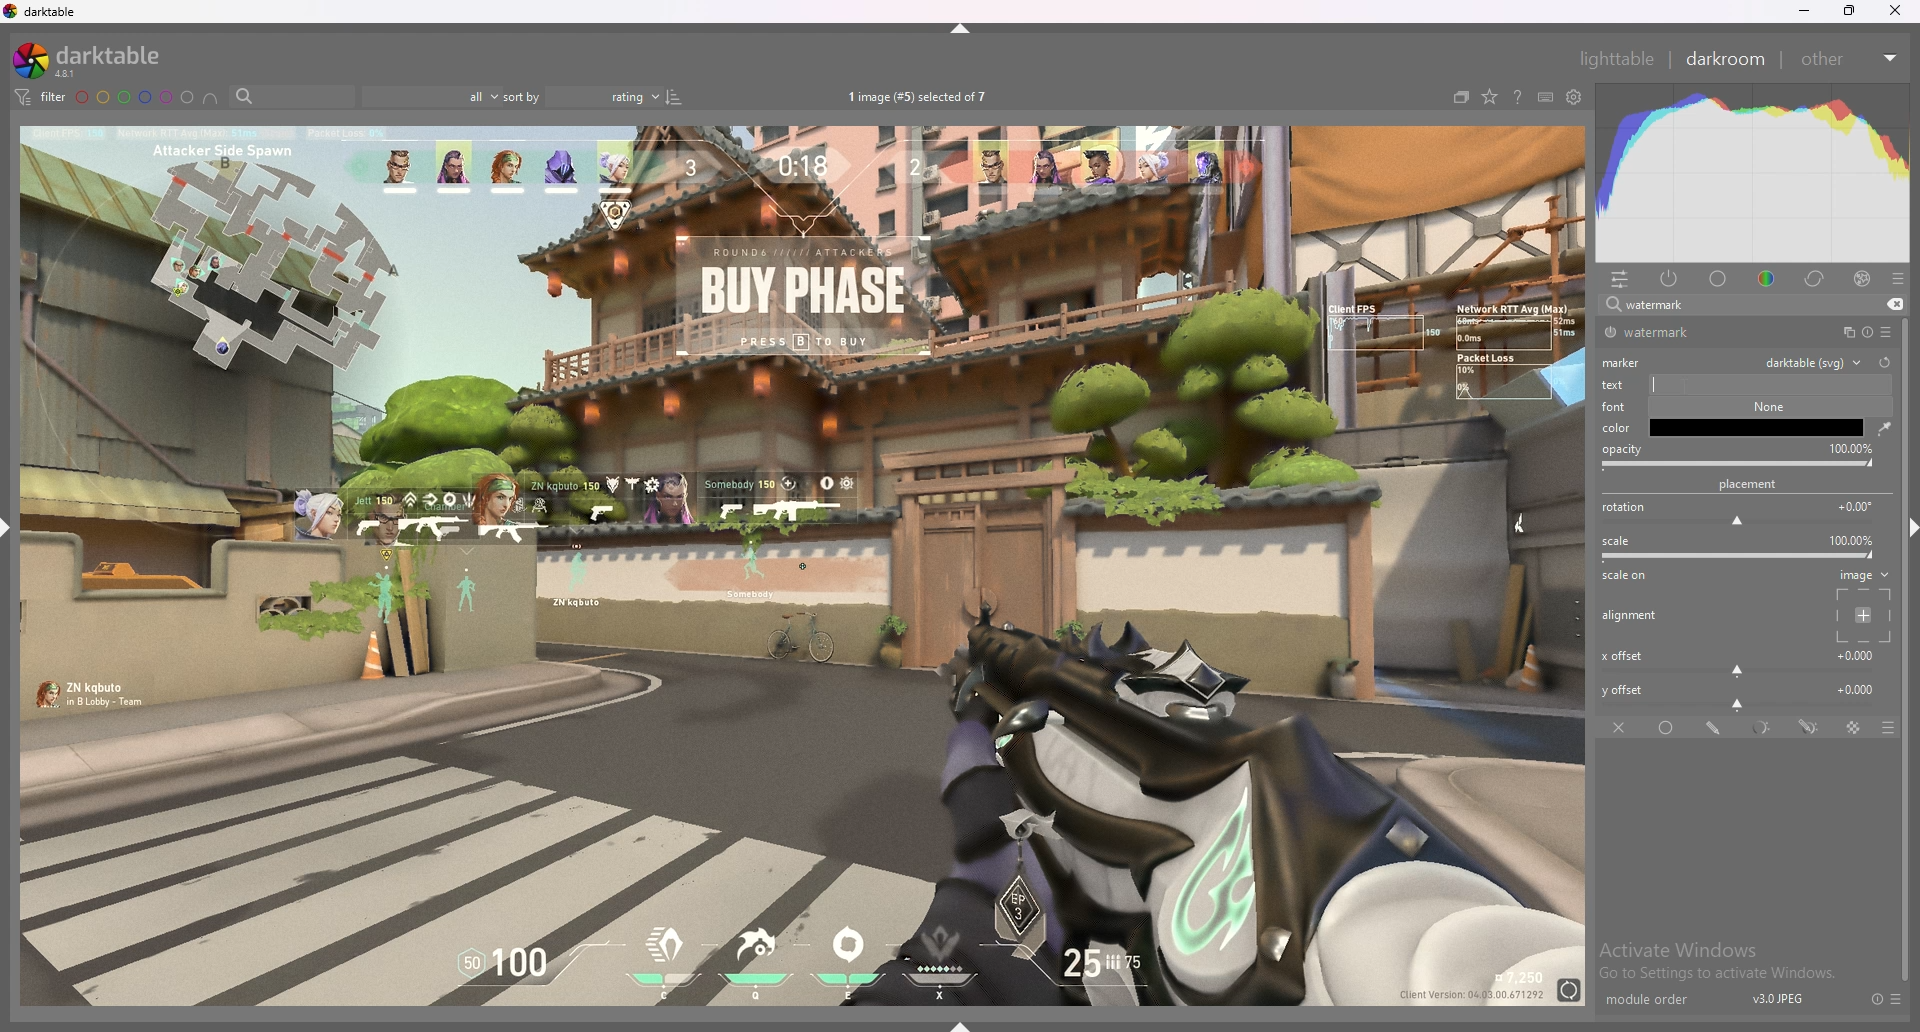  What do you see at coordinates (1779, 998) in the screenshot?
I see `version` at bounding box center [1779, 998].